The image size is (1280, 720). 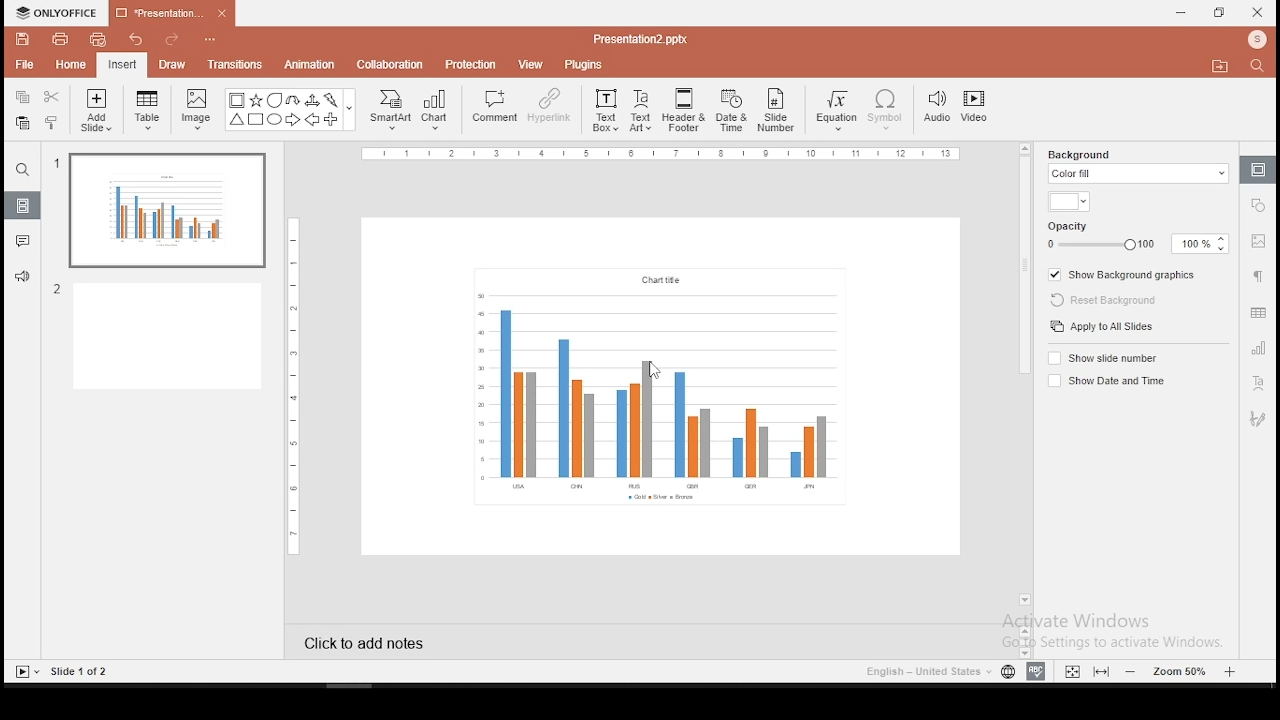 I want to click on minimize, so click(x=1182, y=12).